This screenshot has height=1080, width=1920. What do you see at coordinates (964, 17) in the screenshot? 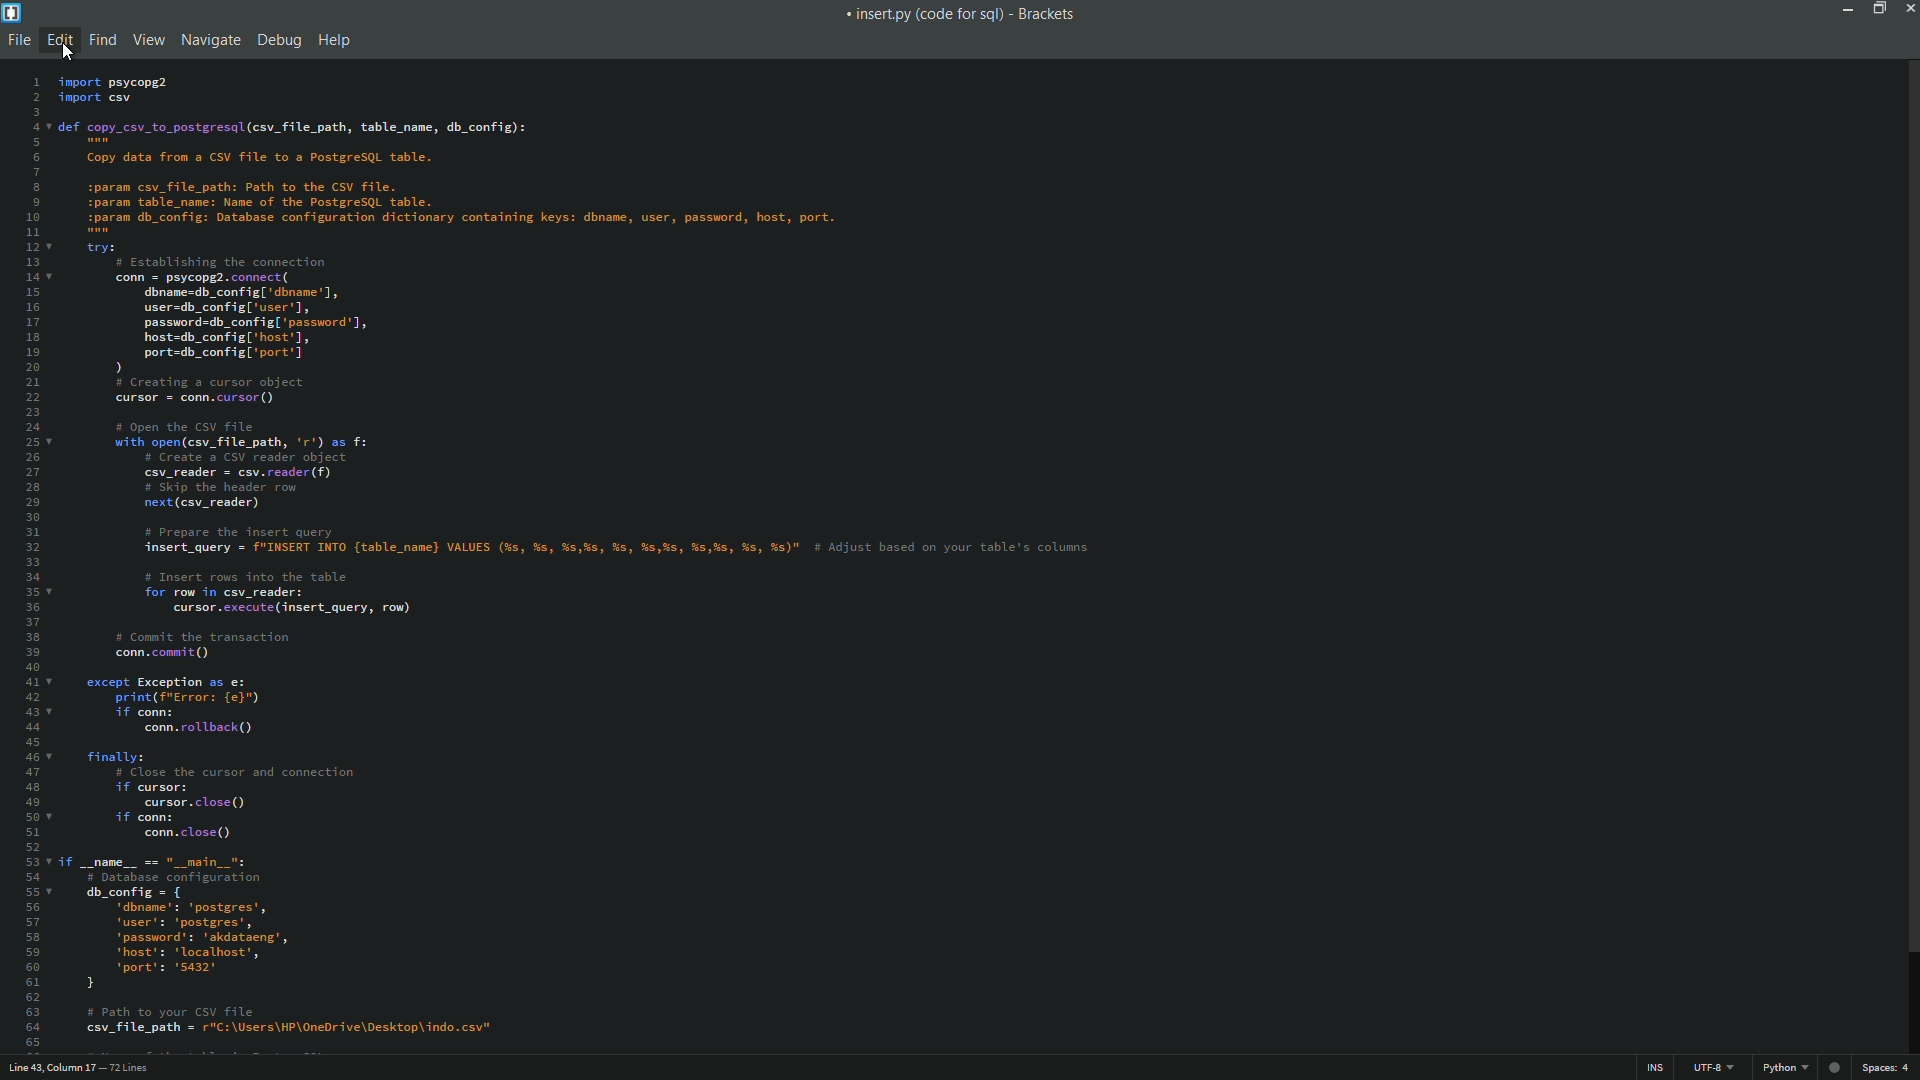
I see `« insert.py (code for sql) - Brackets` at bounding box center [964, 17].